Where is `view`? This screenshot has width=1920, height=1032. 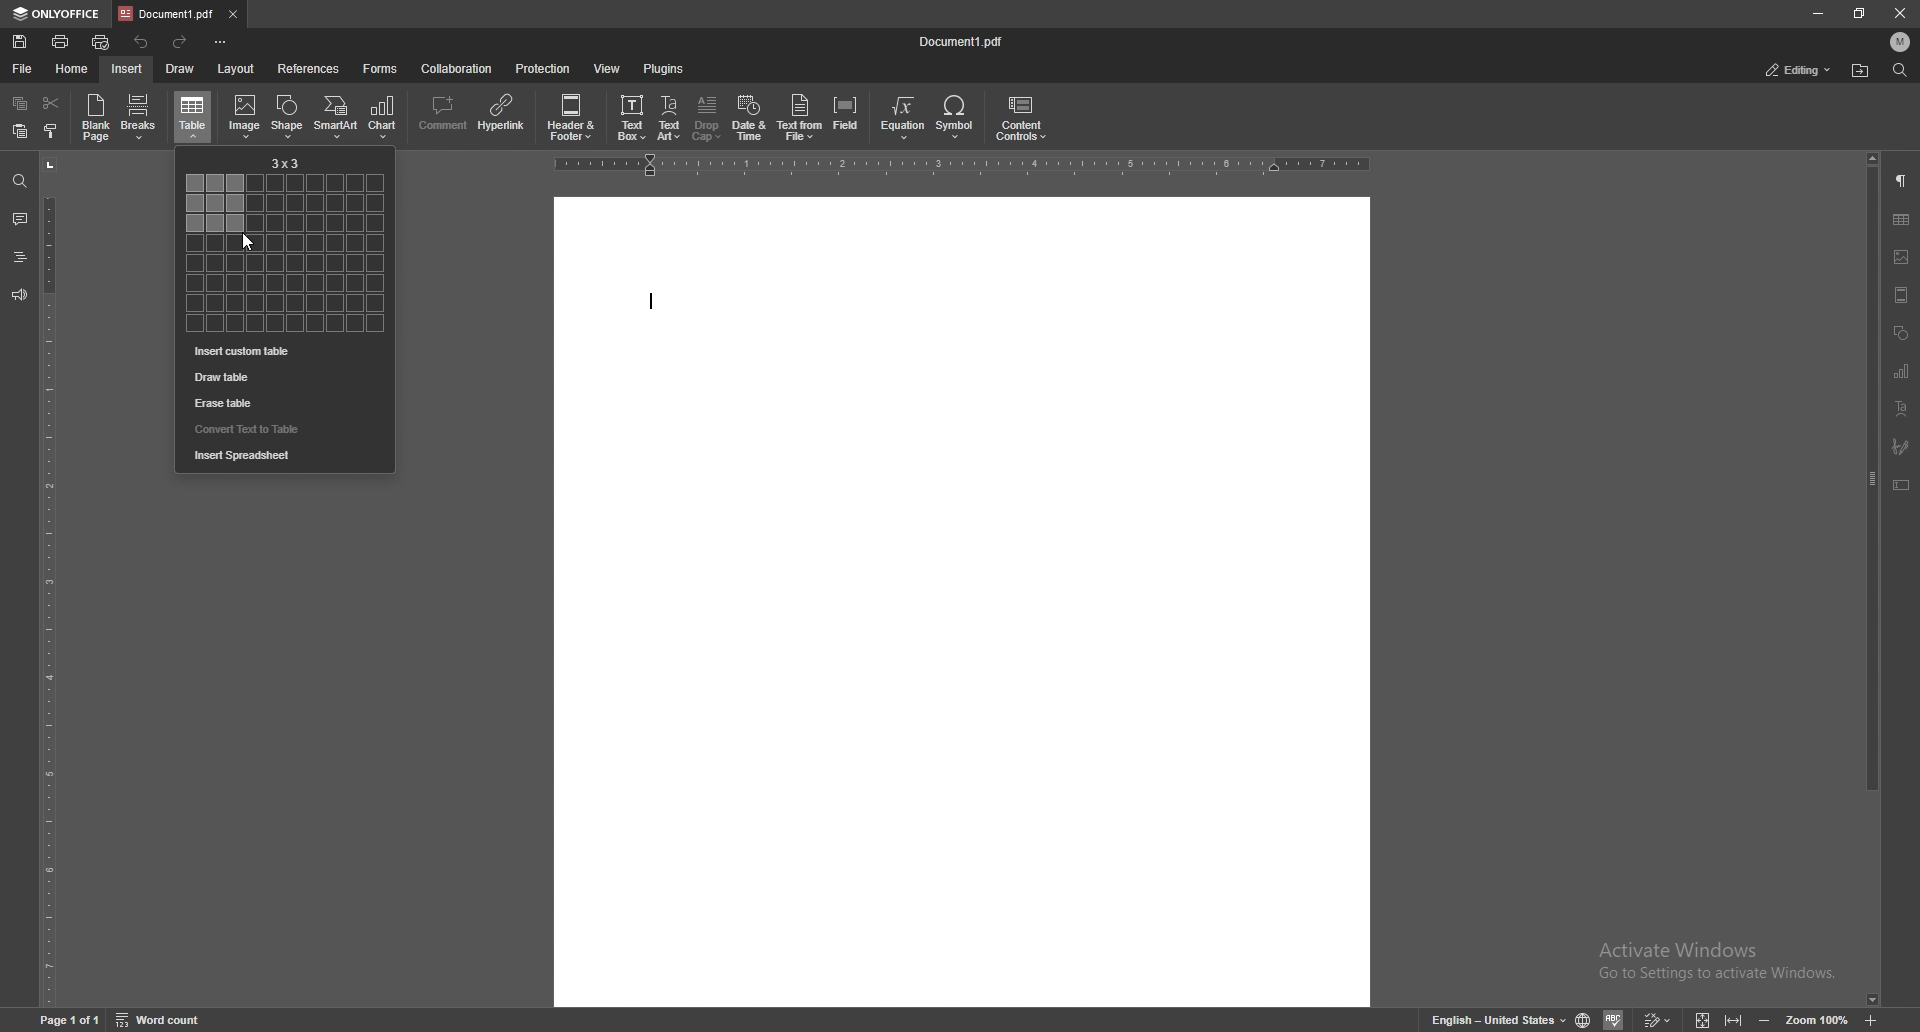
view is located at coordinates (608, 68).